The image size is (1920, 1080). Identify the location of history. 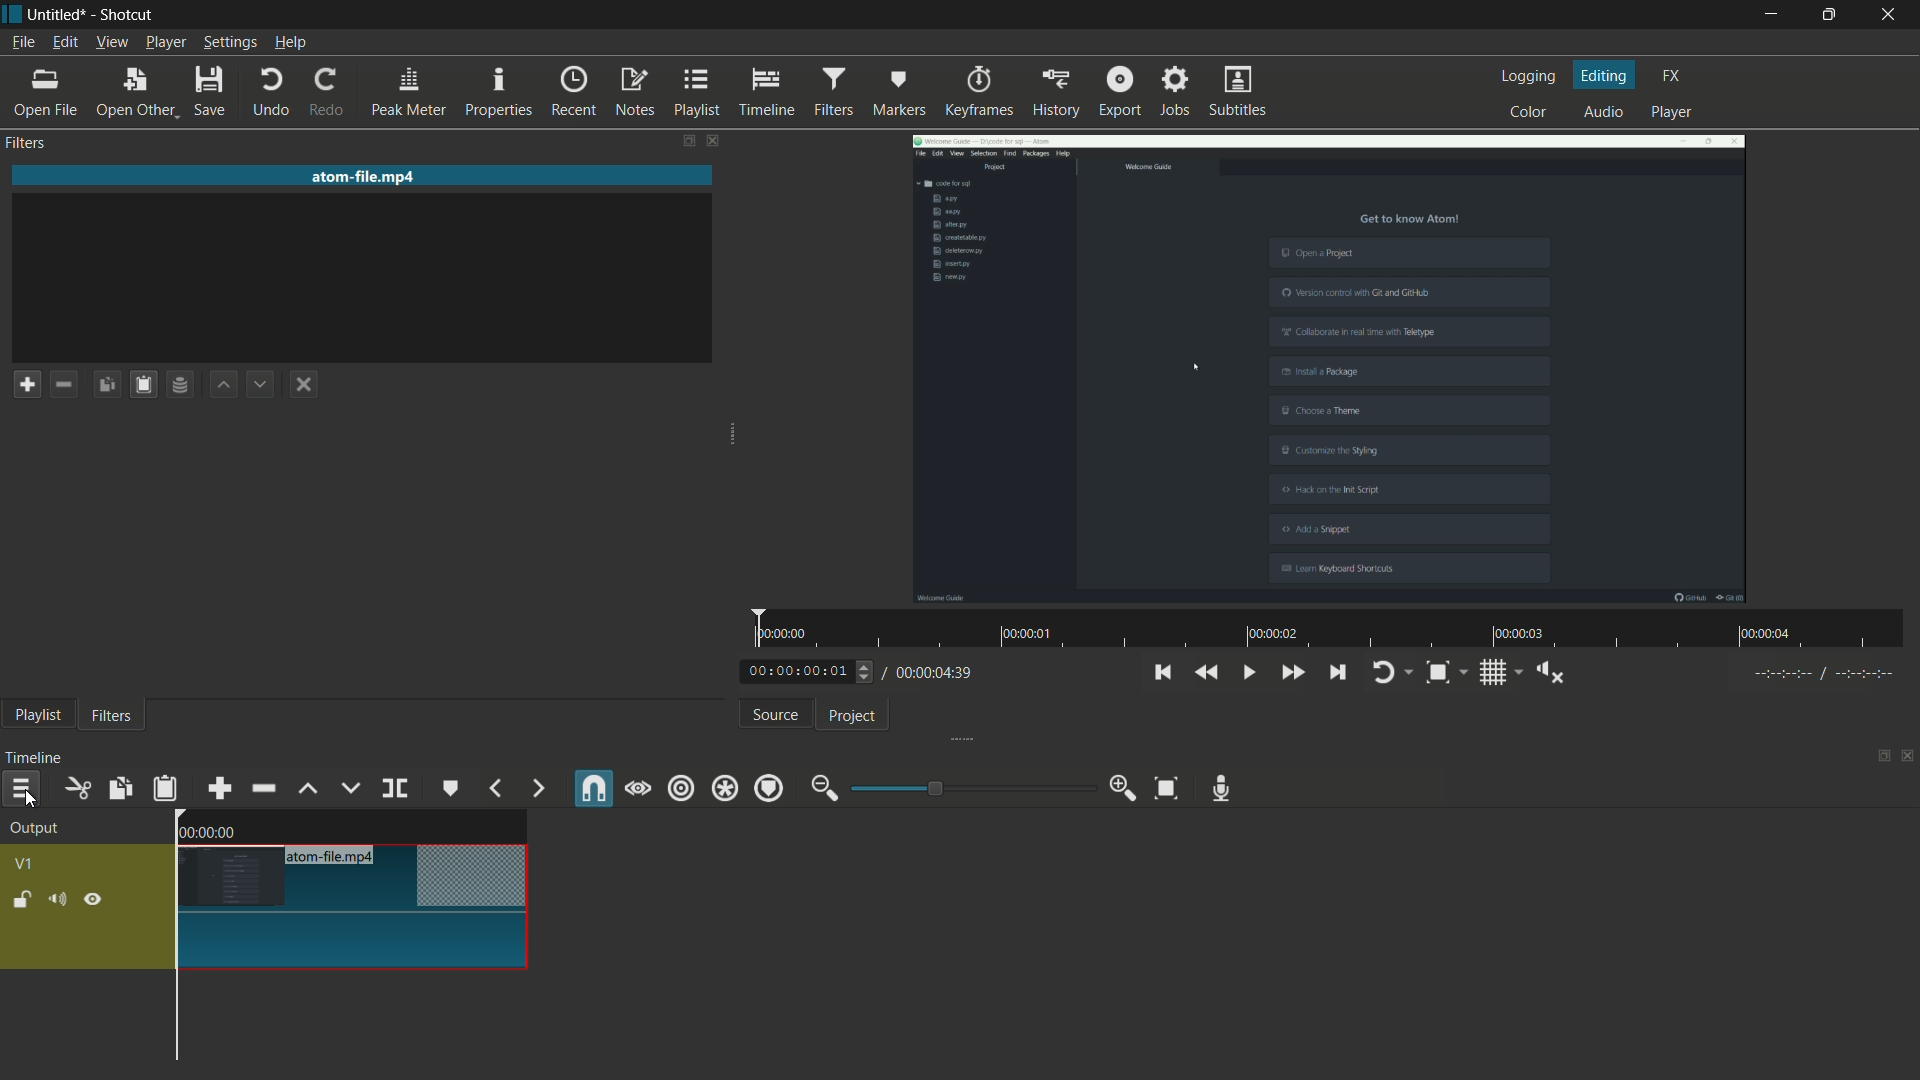
(1056, 92).